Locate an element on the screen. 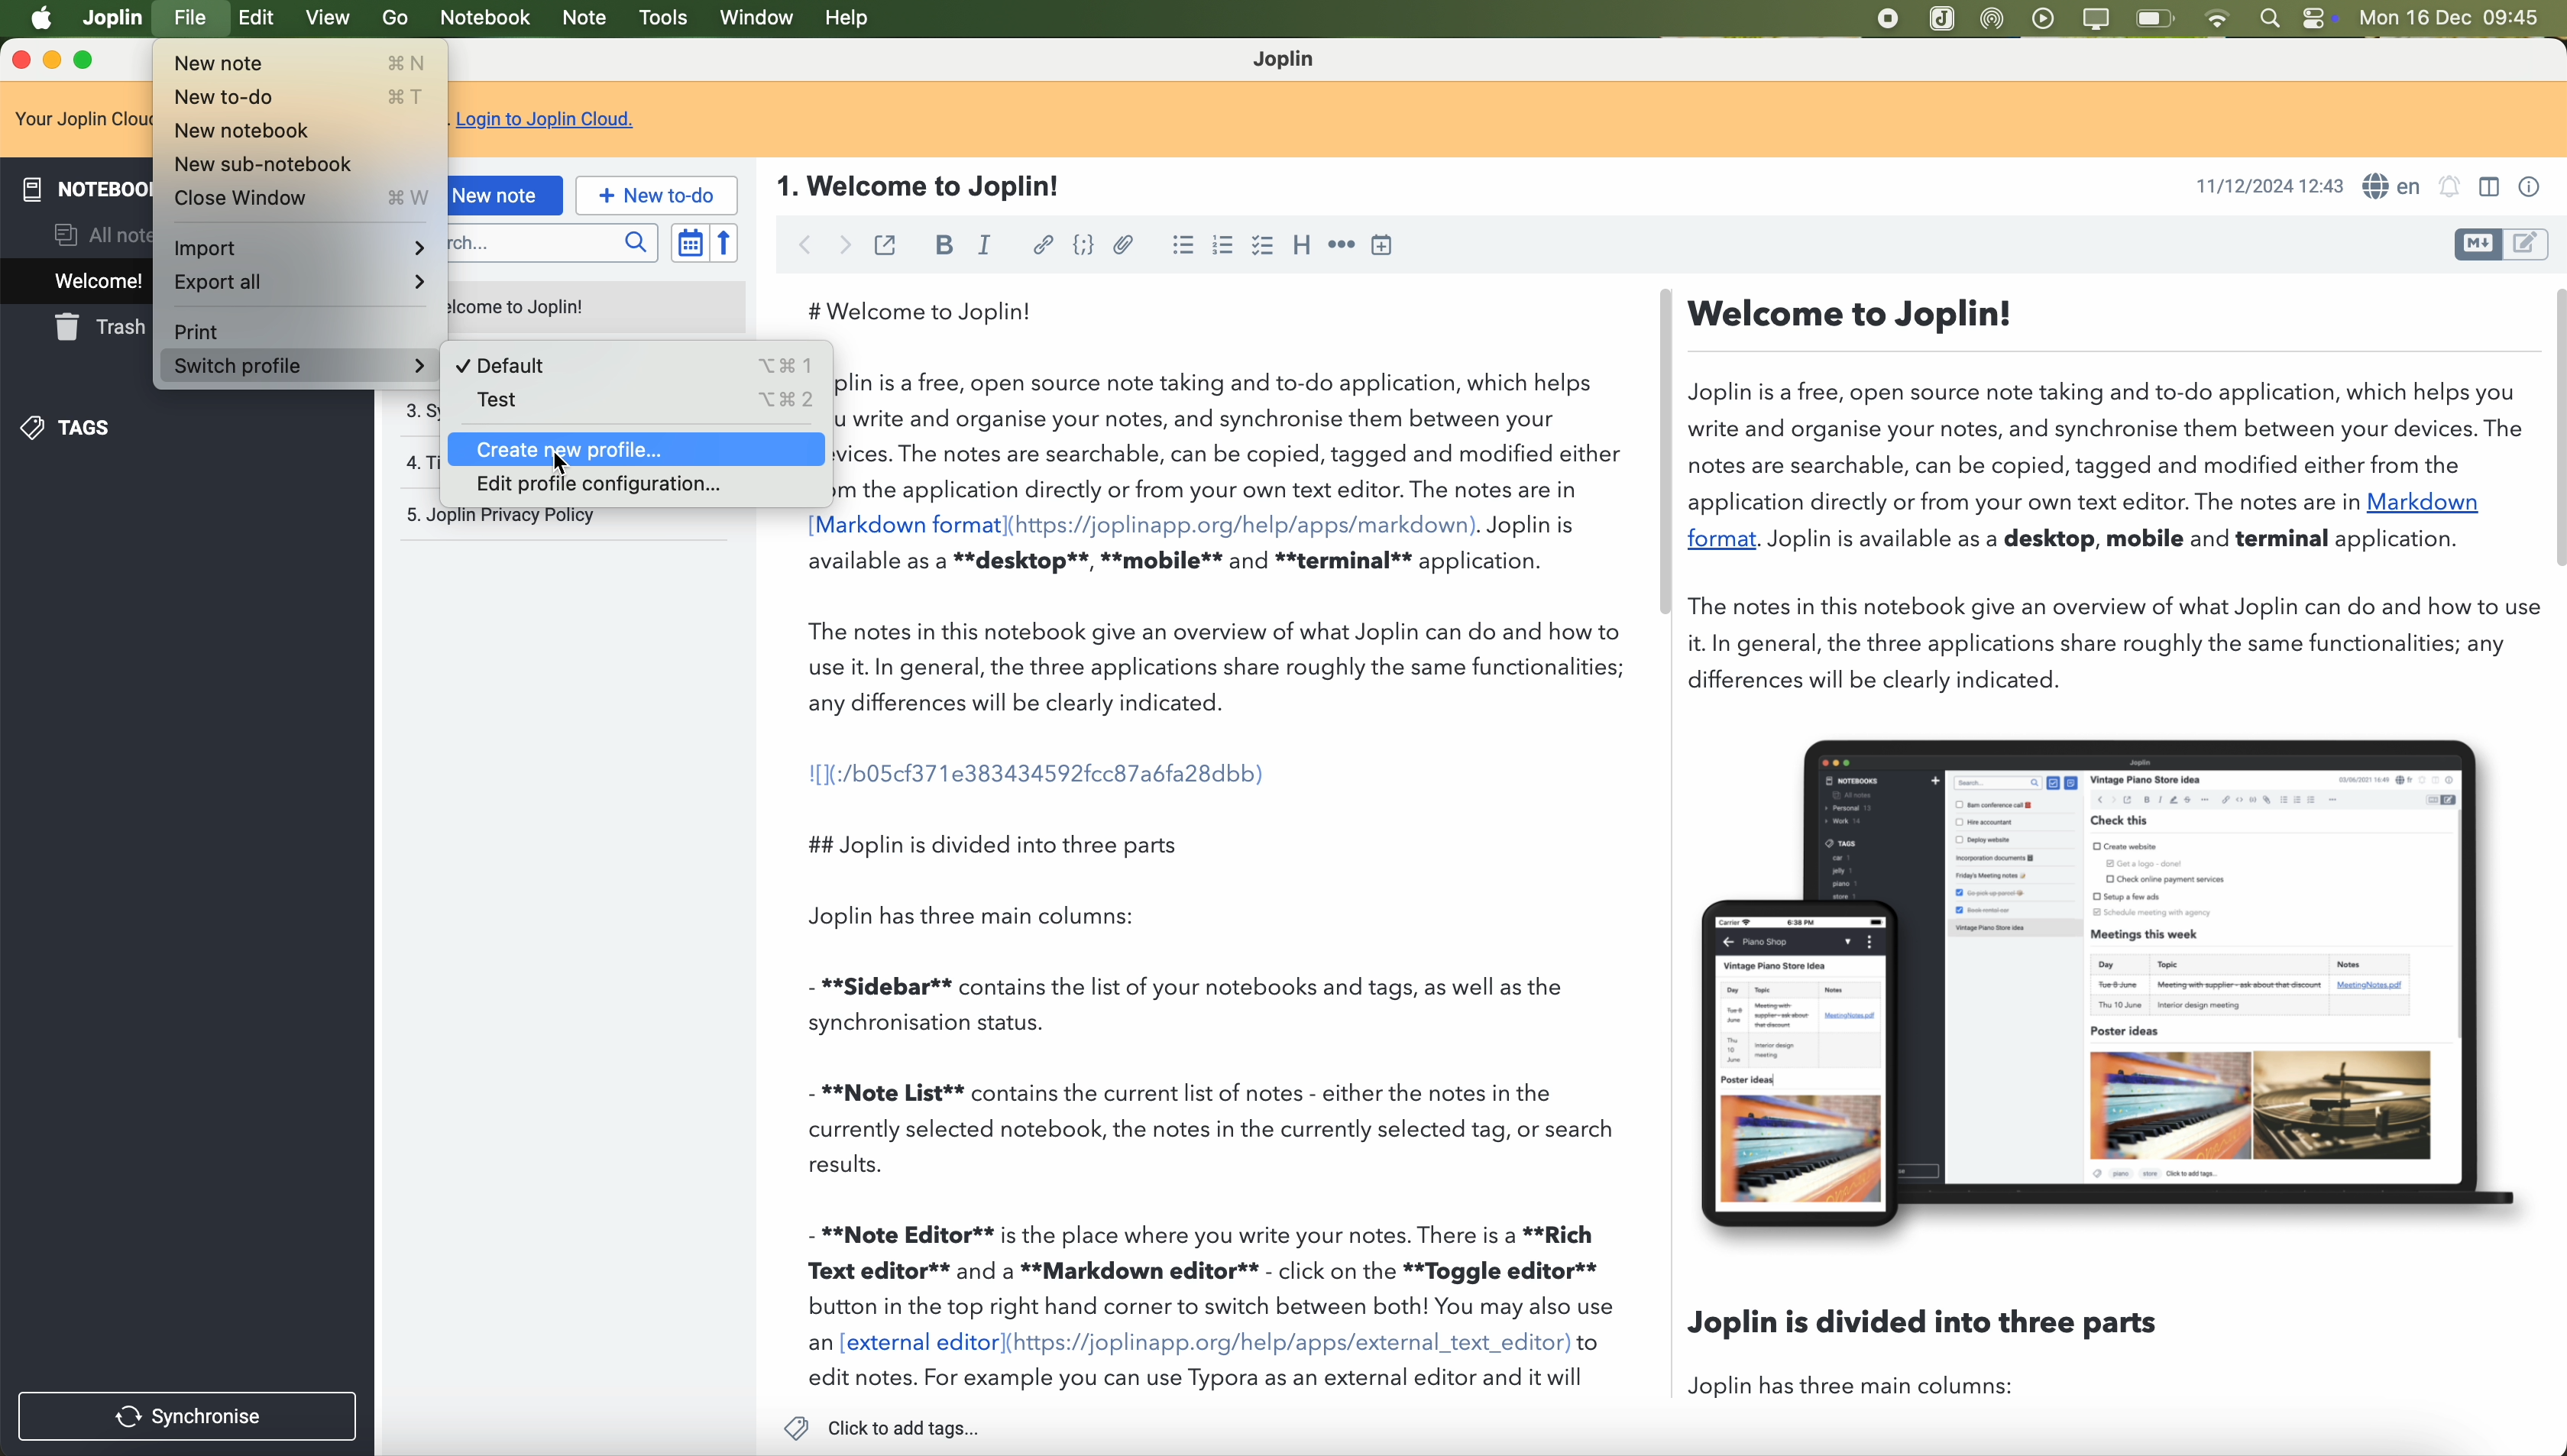  Test is located at coordinates (640, 402).